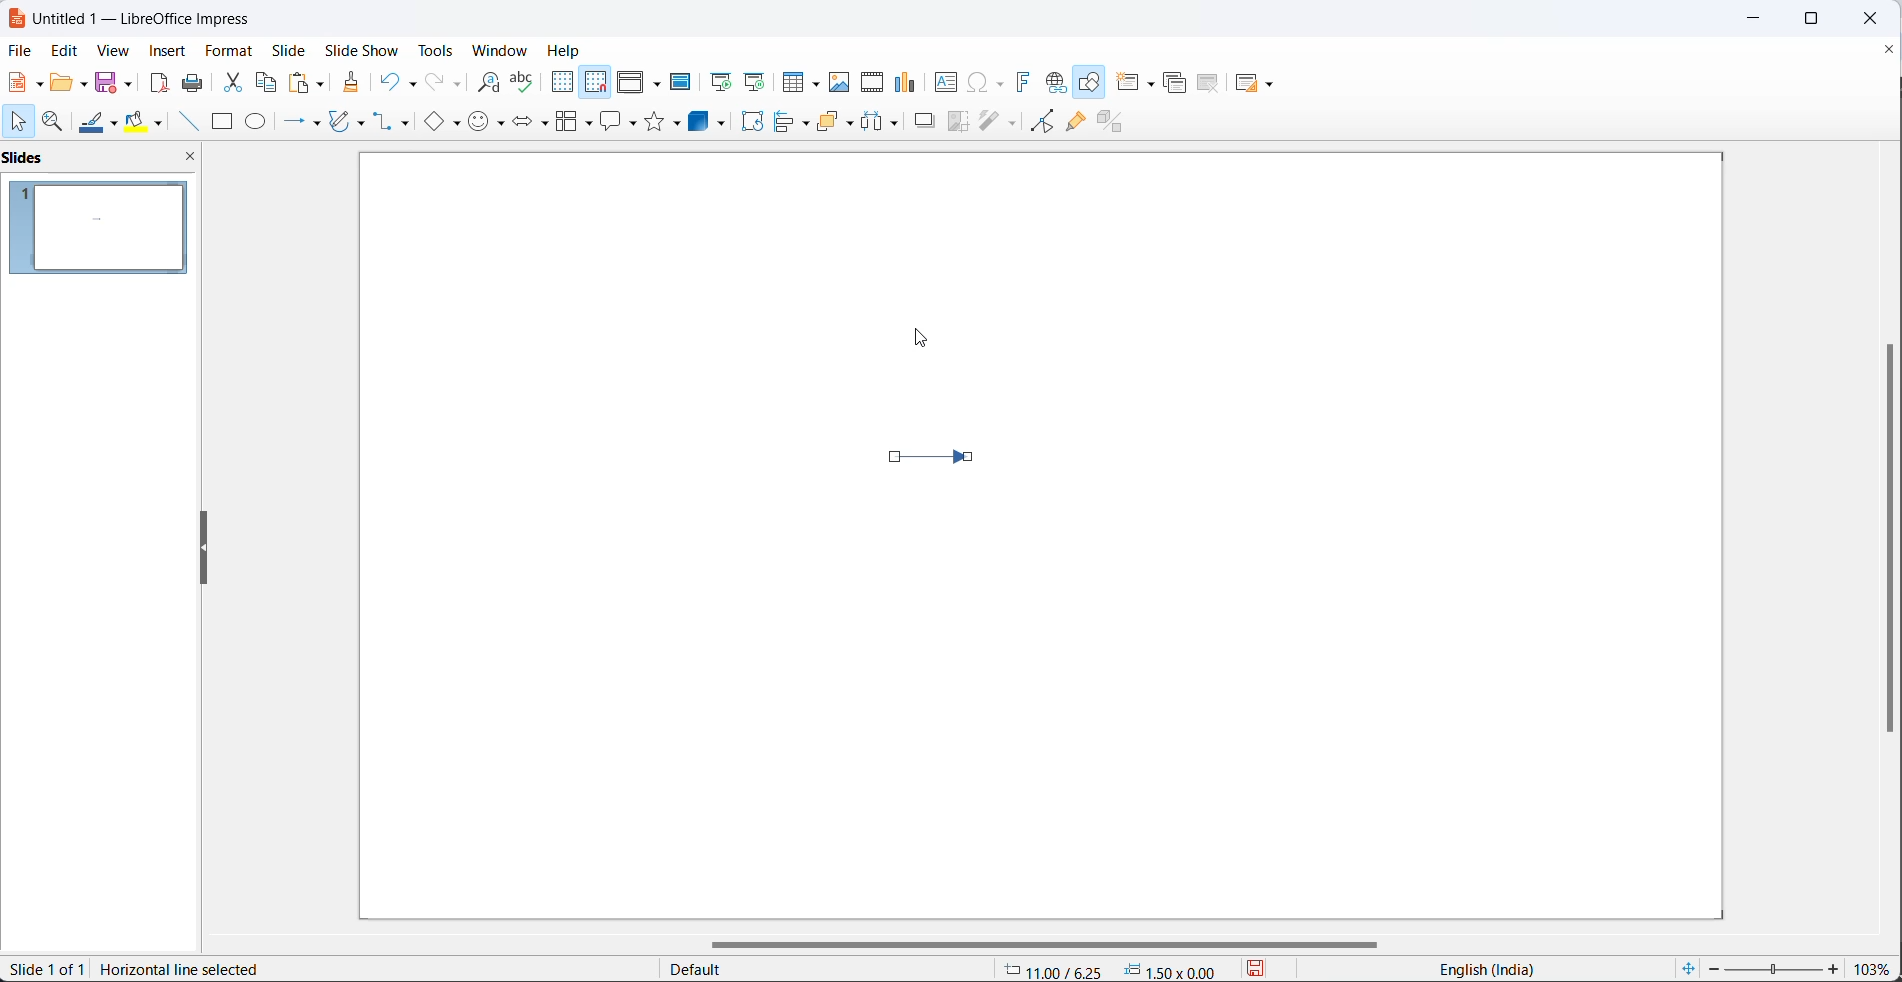 Image resolution: width=1902 pixels, height=982 pixels. What do you see at coordinates (186, 970) in the screenshot?
I see `horizontal line selected` at bounding box center [186, 970].